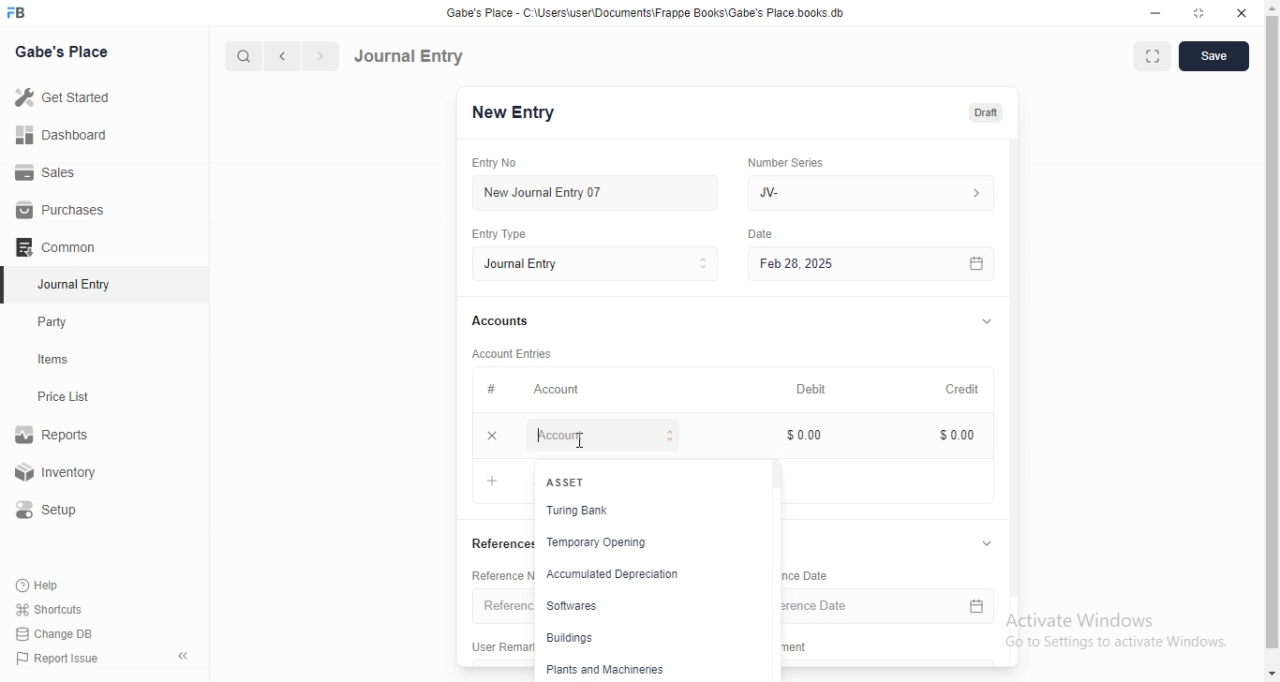  I want to click on Inventory, so click(59, 474).